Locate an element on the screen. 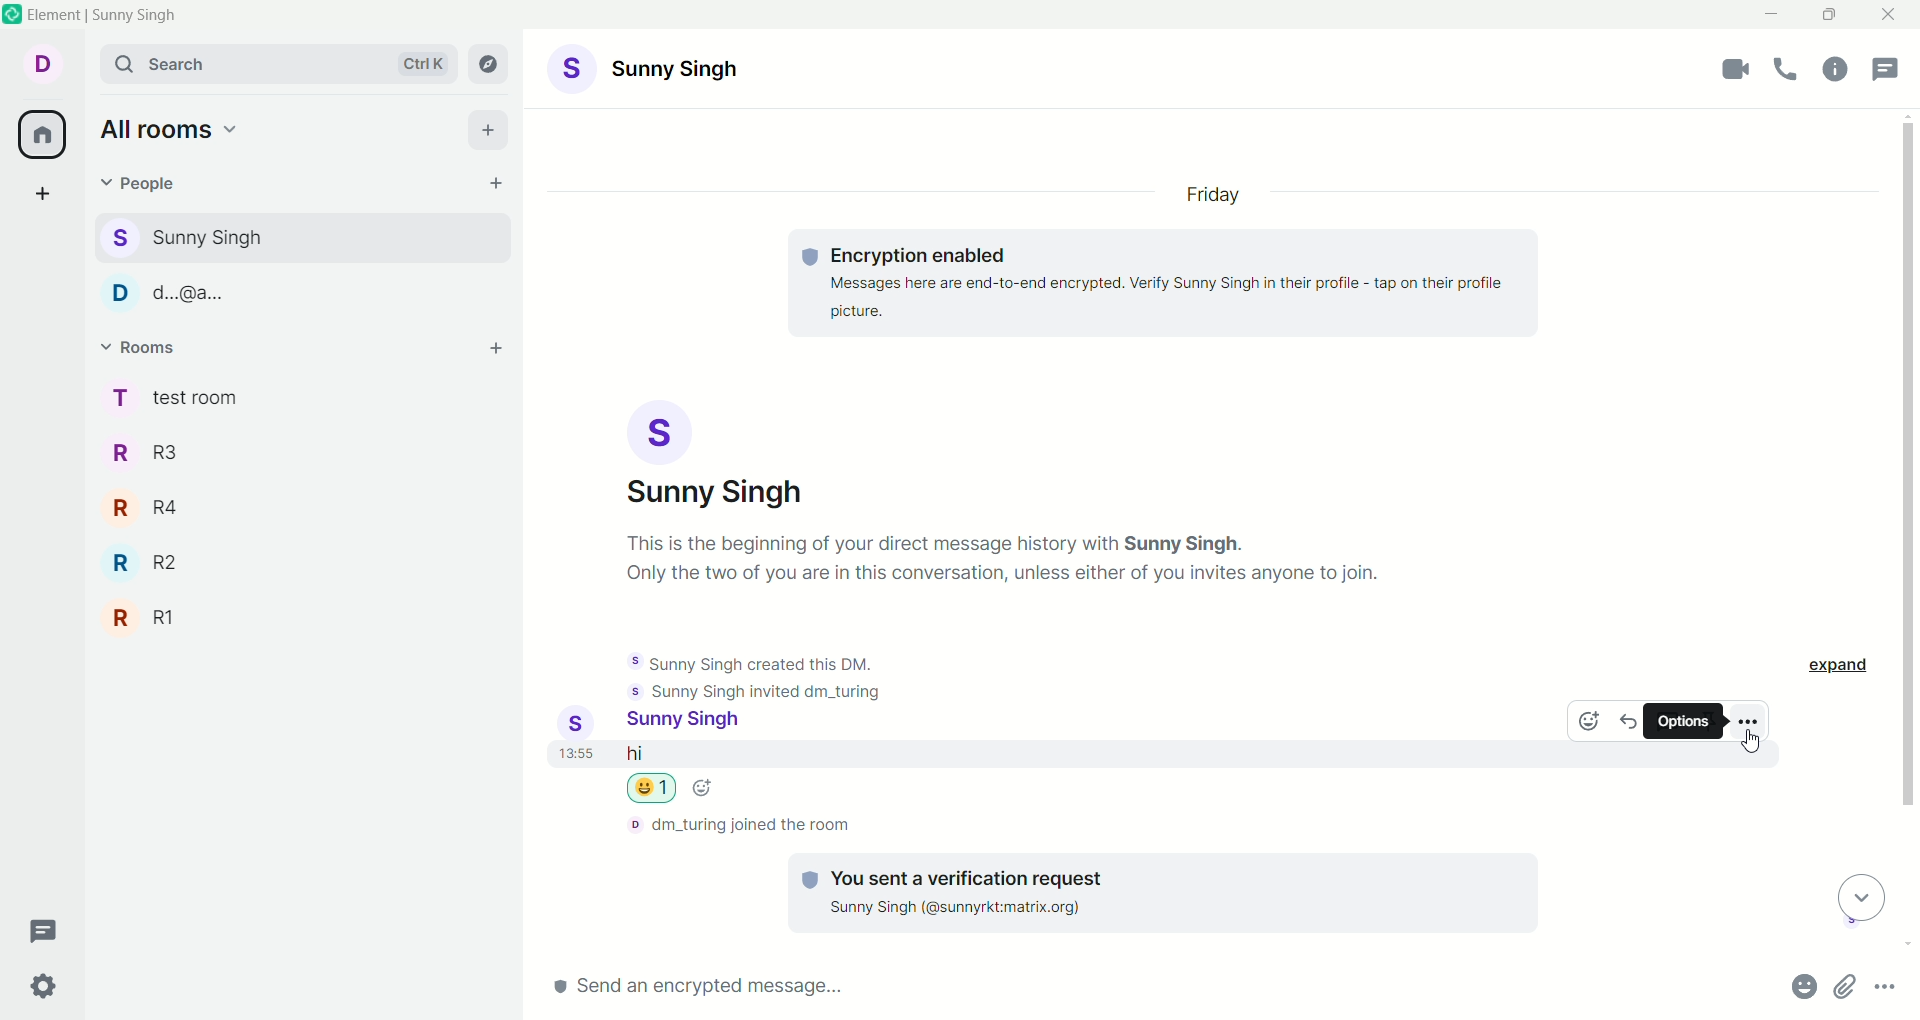 The width and height of the screenshot is (1920, 1020). element is located at coordinates (103, 18).